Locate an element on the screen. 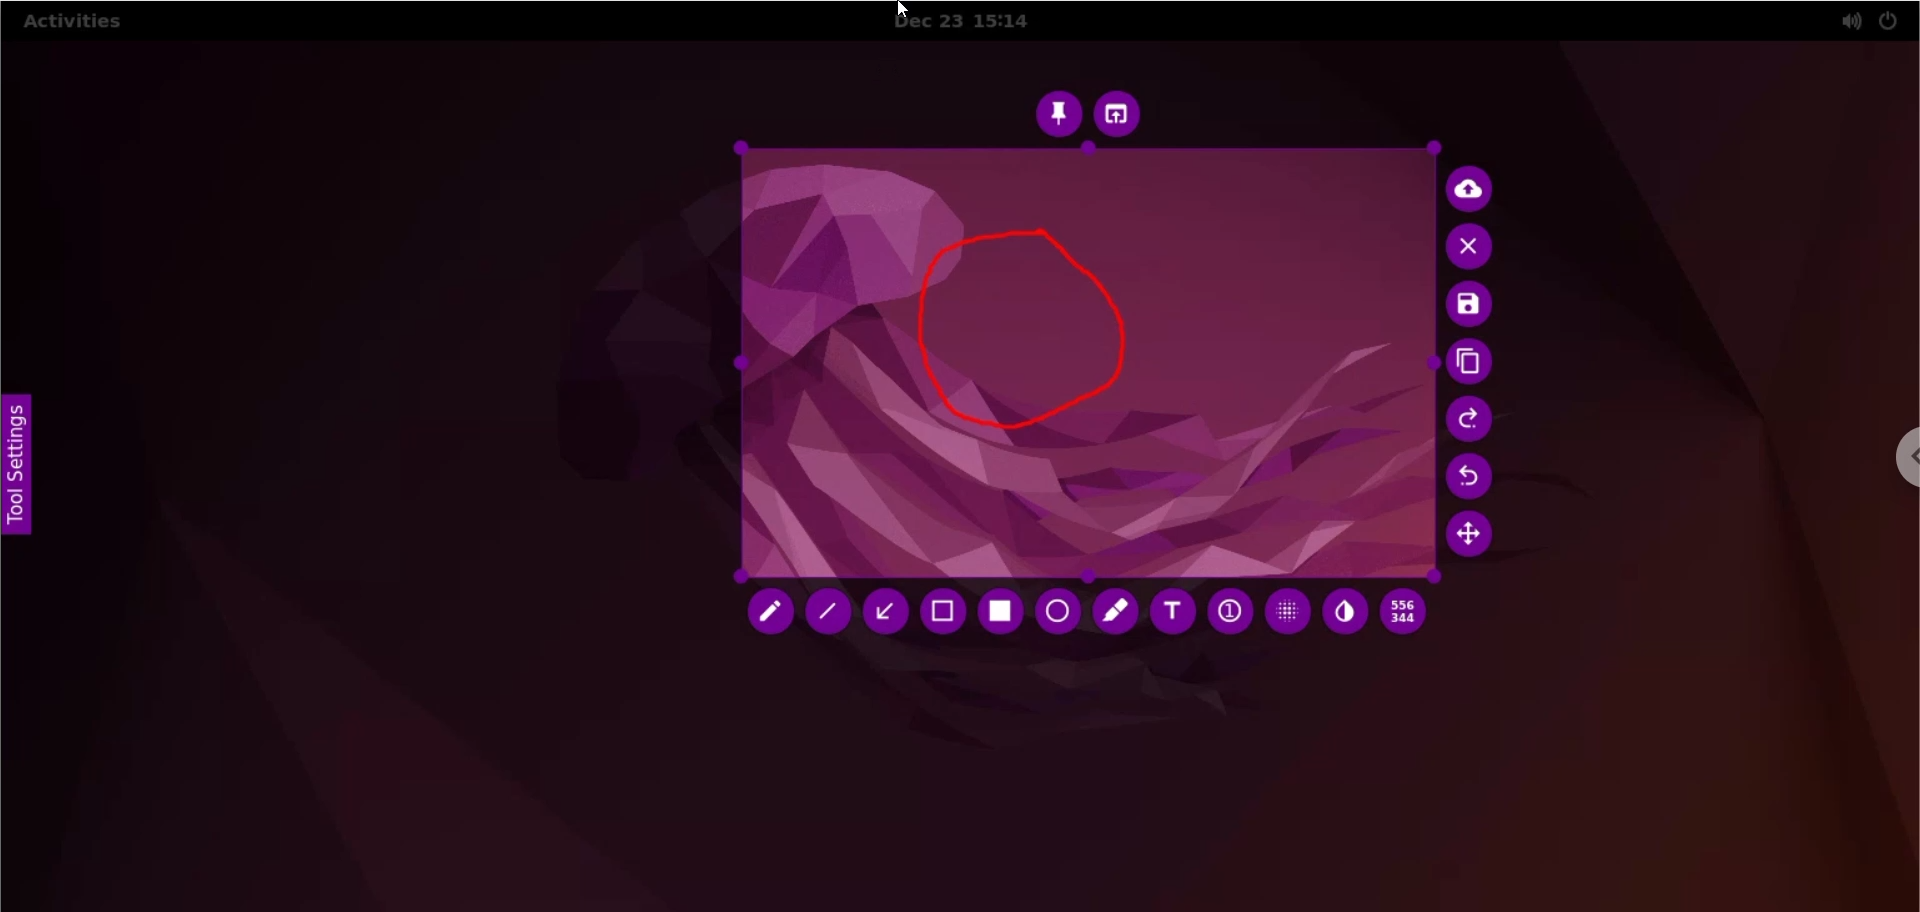 Image resolution: width=1920 pixels, height=912 pixels. cursor is located at coordinates (777, 623).